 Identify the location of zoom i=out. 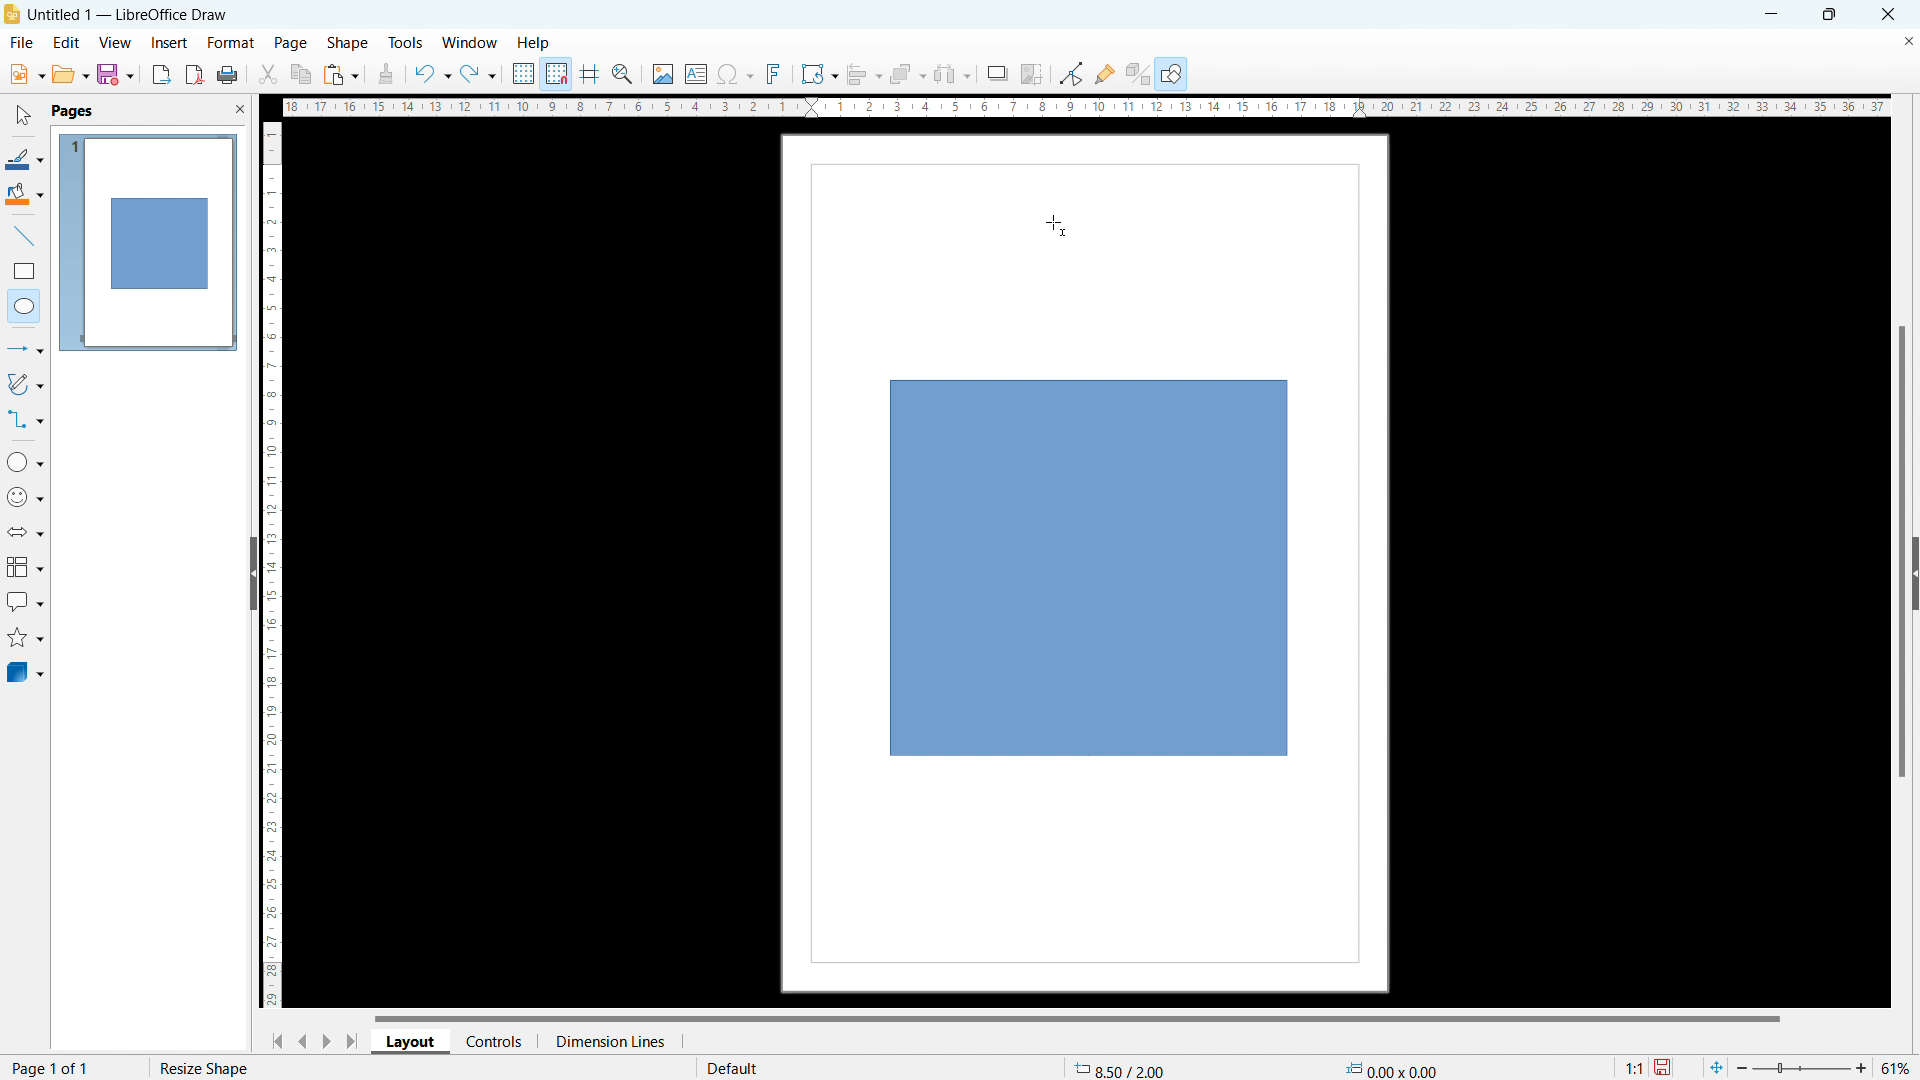
(1745, 1066).